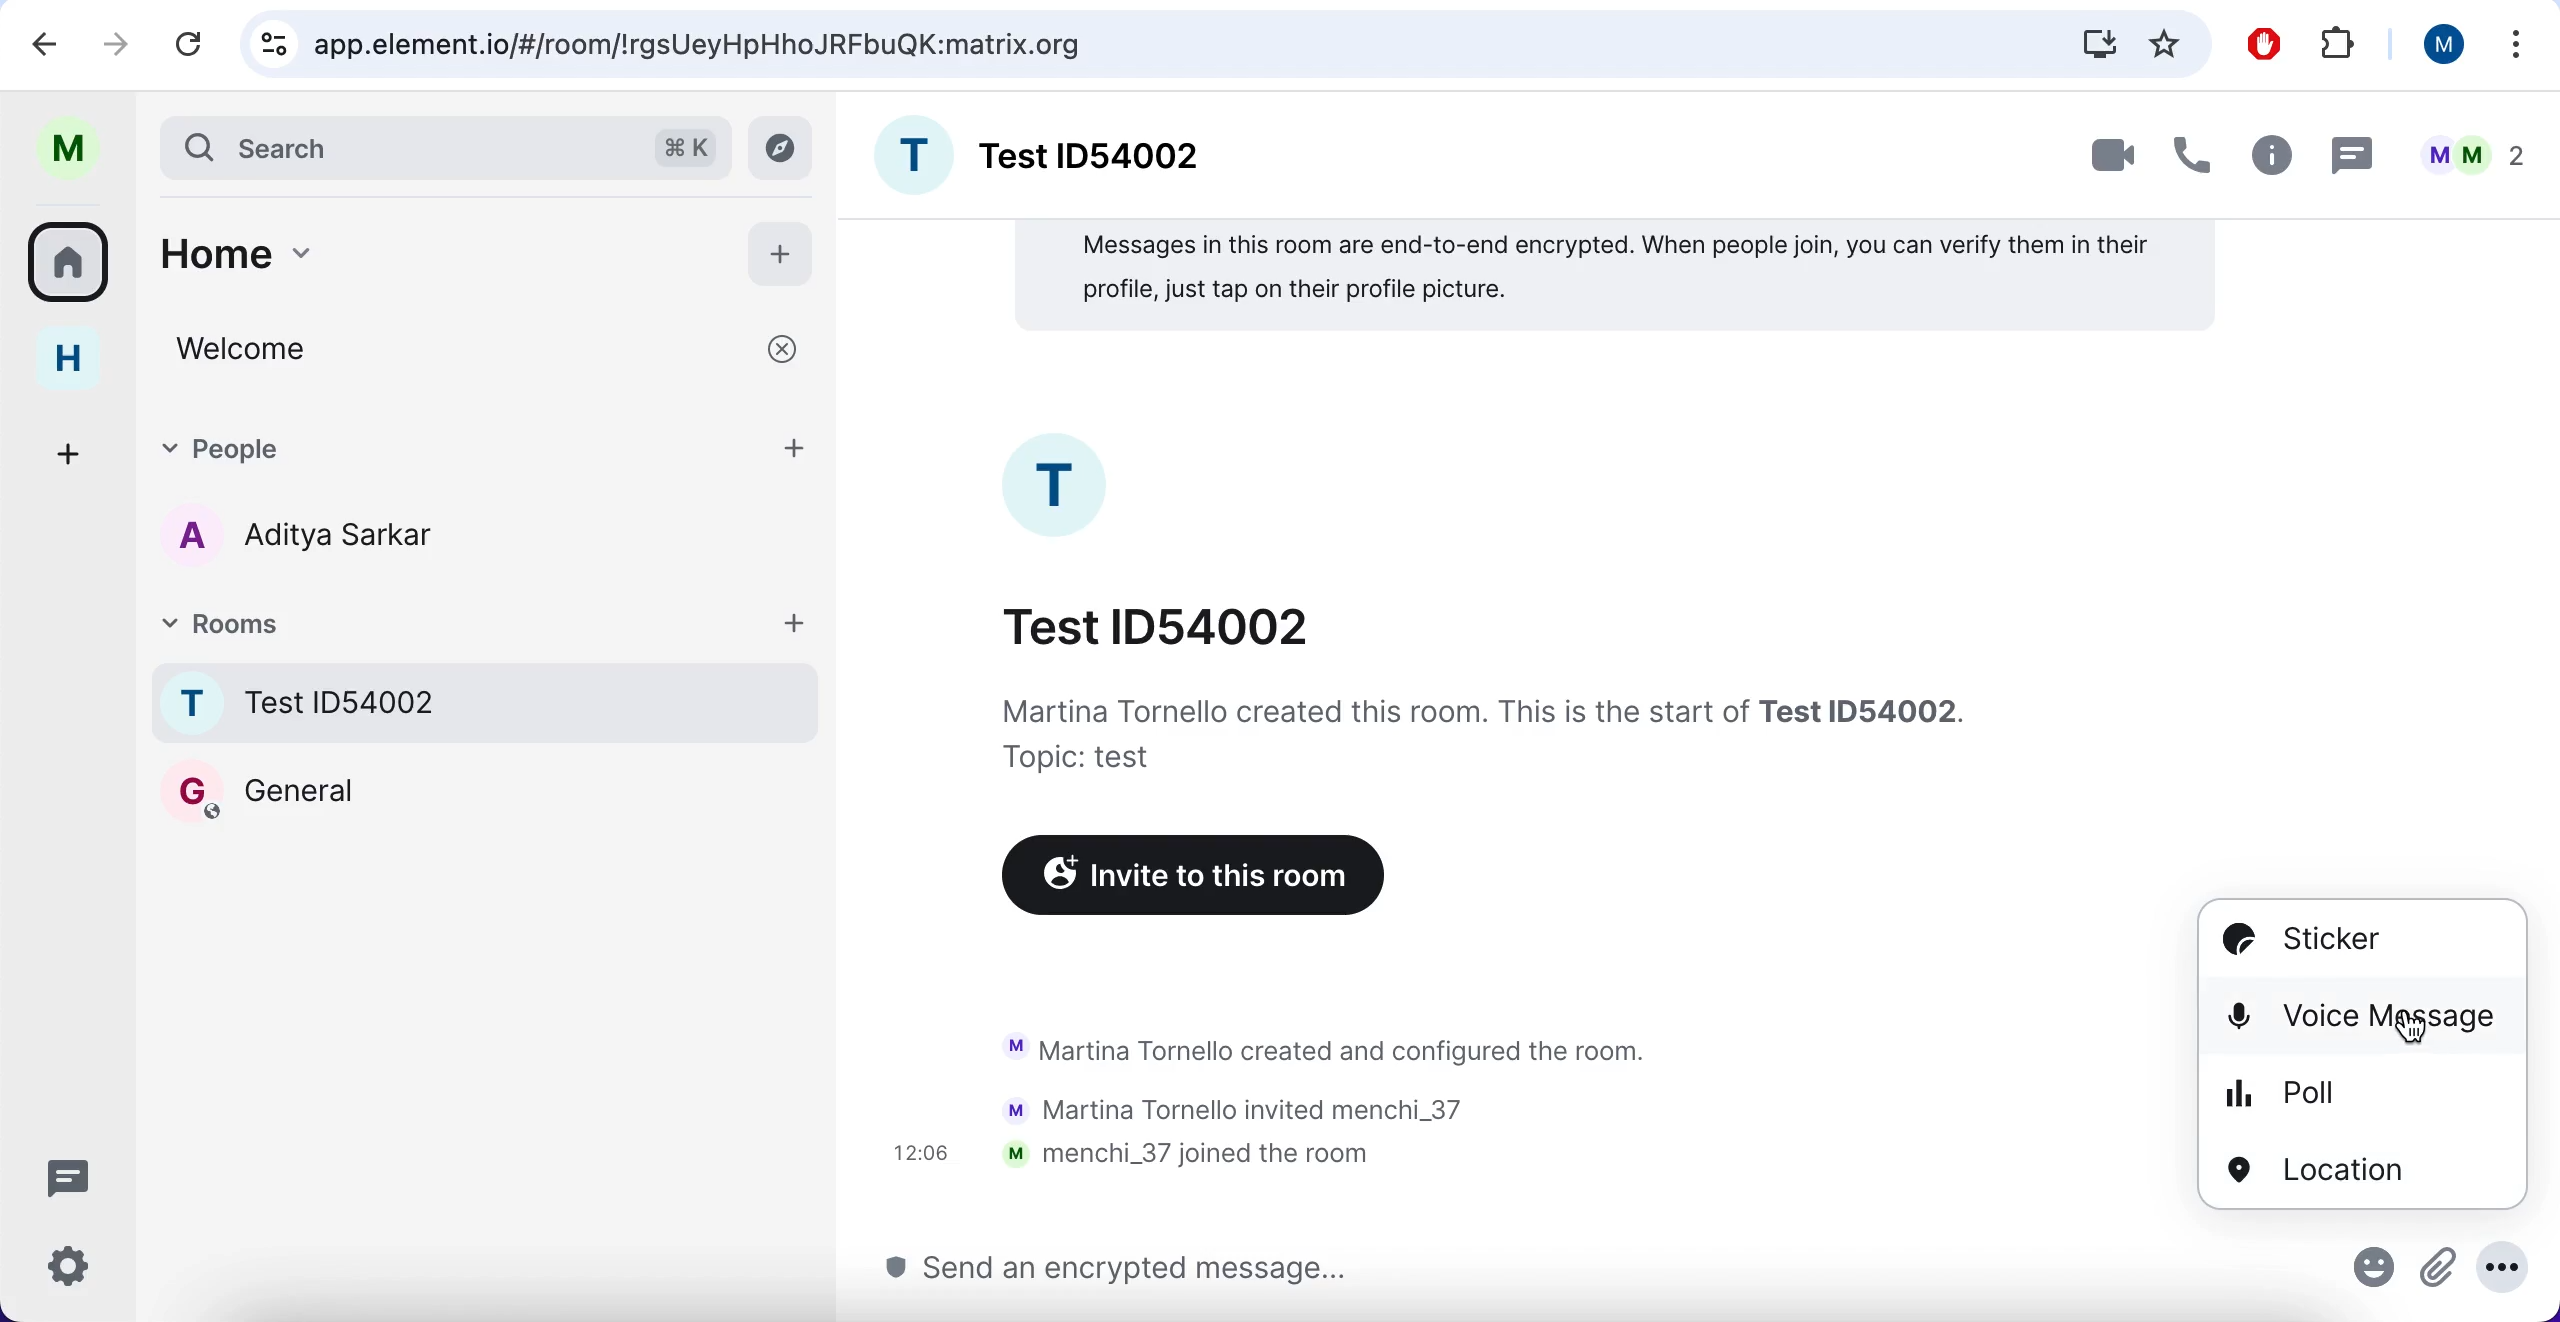  Describe the element at coordinates (117, 40) in the screenshot. I see `forward` at that location.